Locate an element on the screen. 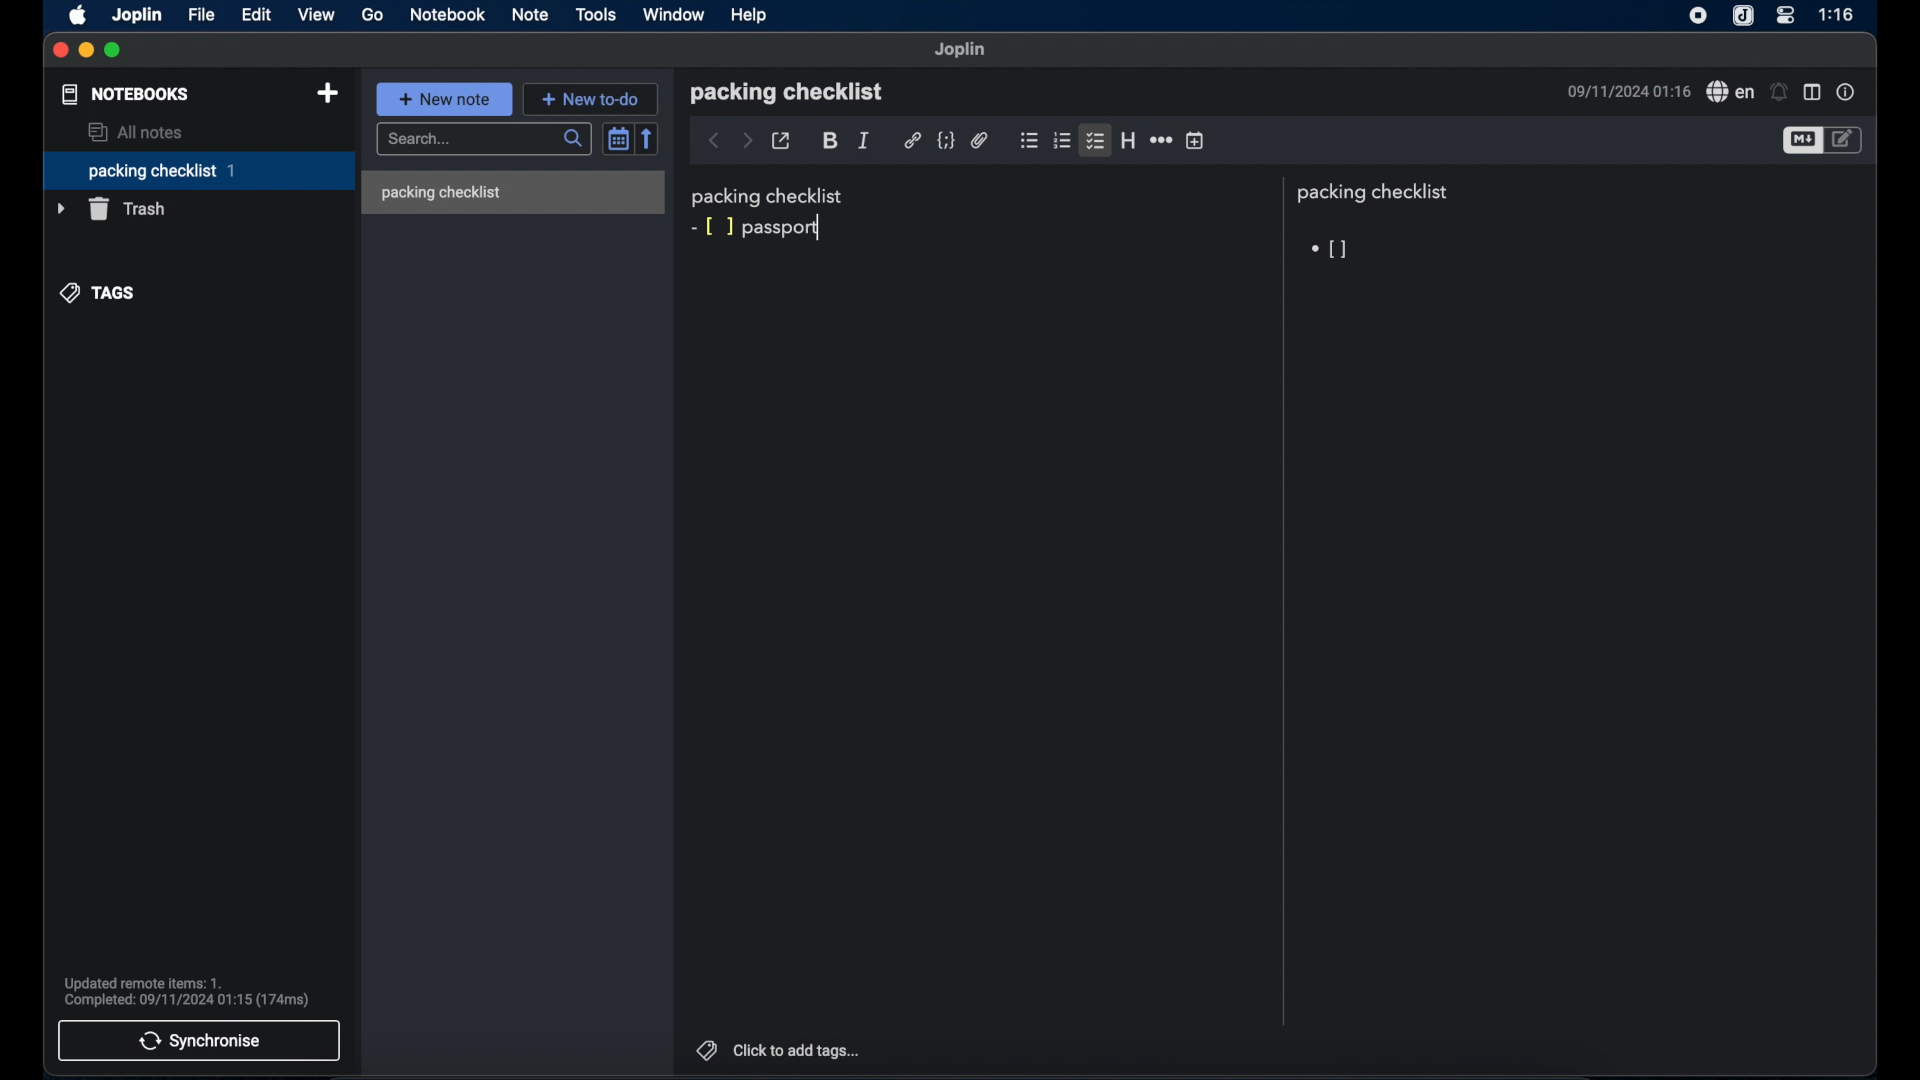 The image size is (1920, 1080). go is located at coordinates (372, 15).